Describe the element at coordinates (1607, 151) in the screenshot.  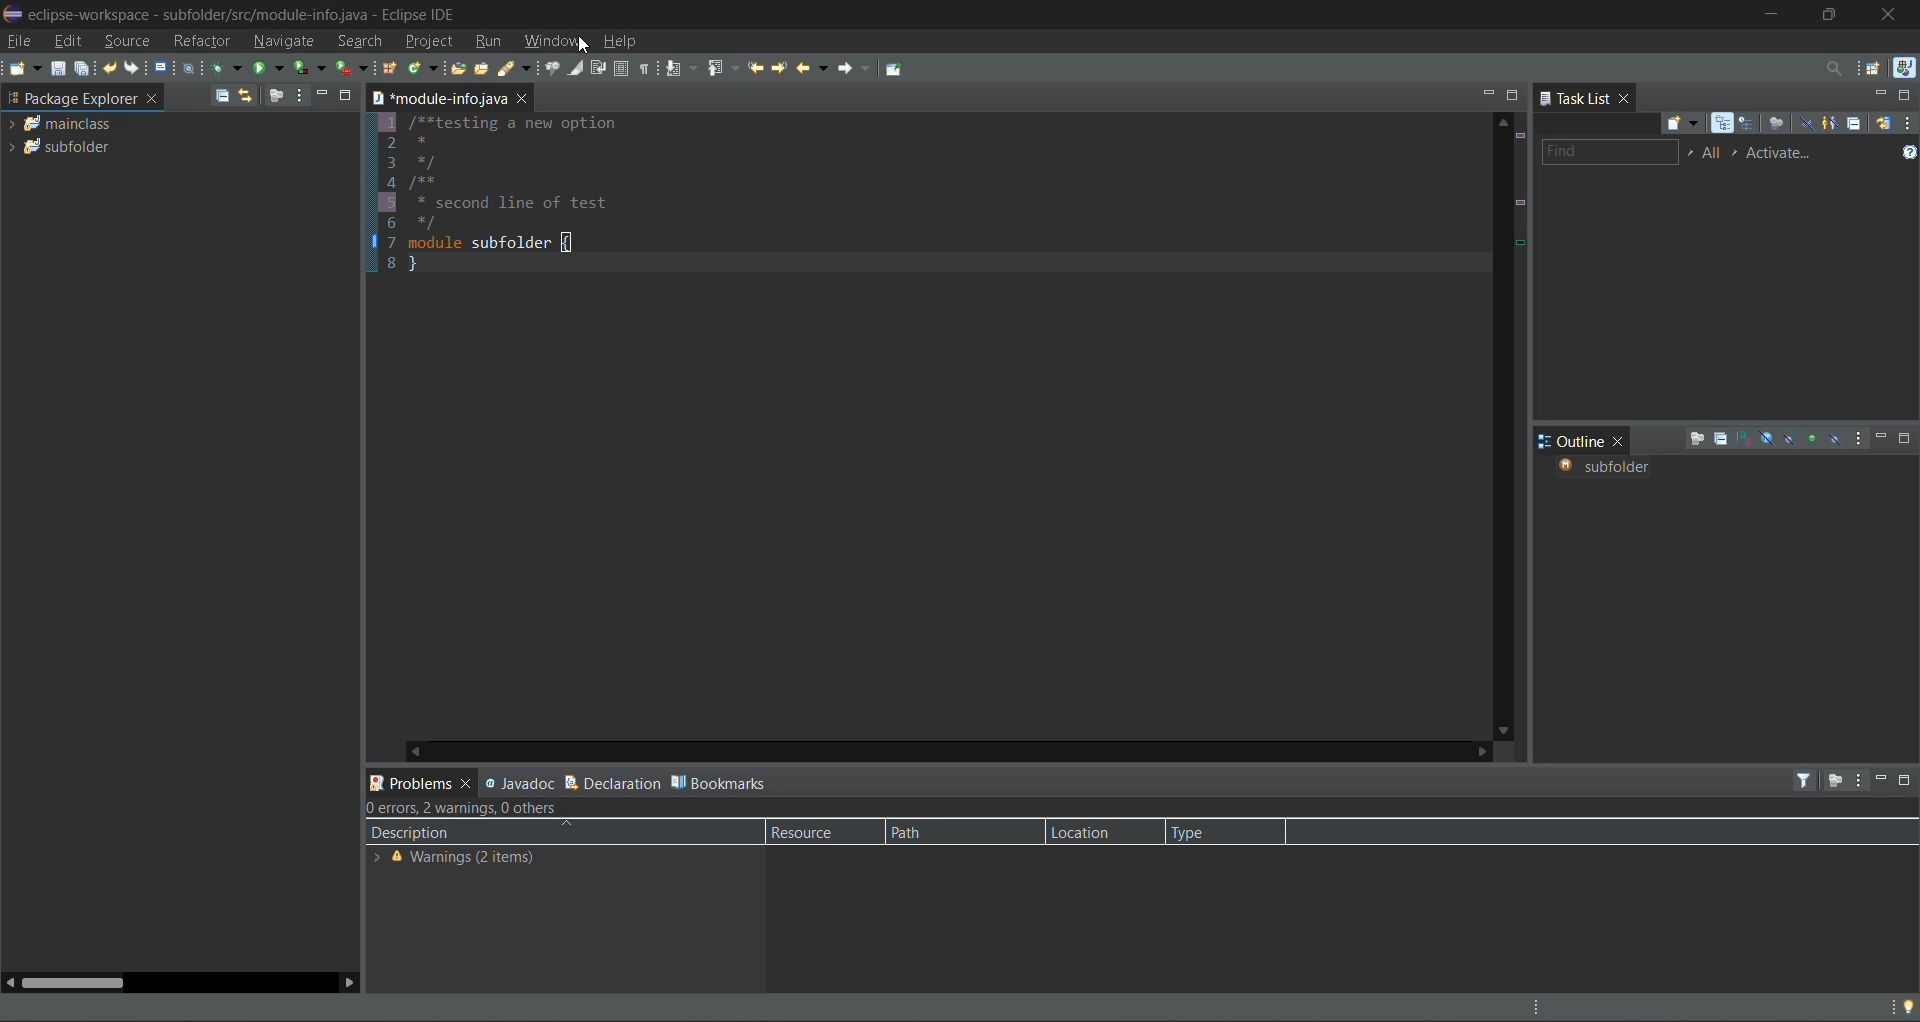
I see `find` at that location.